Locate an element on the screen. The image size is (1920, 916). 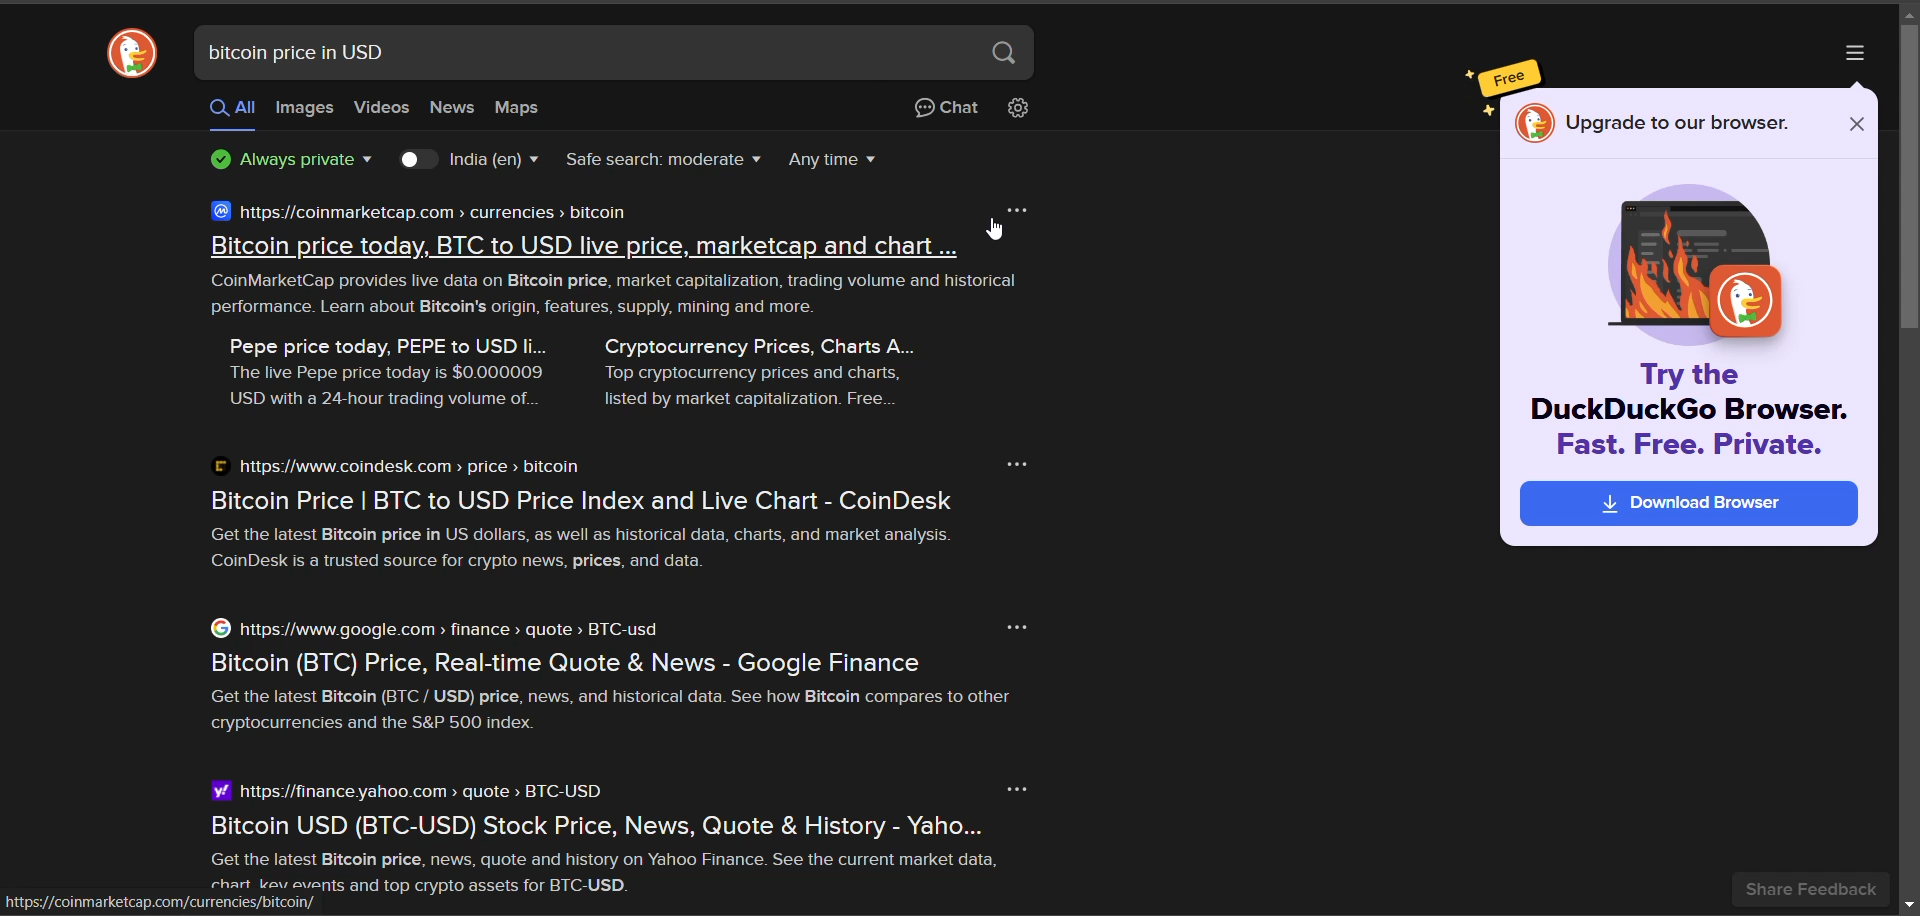
Try the
DuckDuckGo Browser.
Fast. Free. Private. is located at coordinates (1678, 410).